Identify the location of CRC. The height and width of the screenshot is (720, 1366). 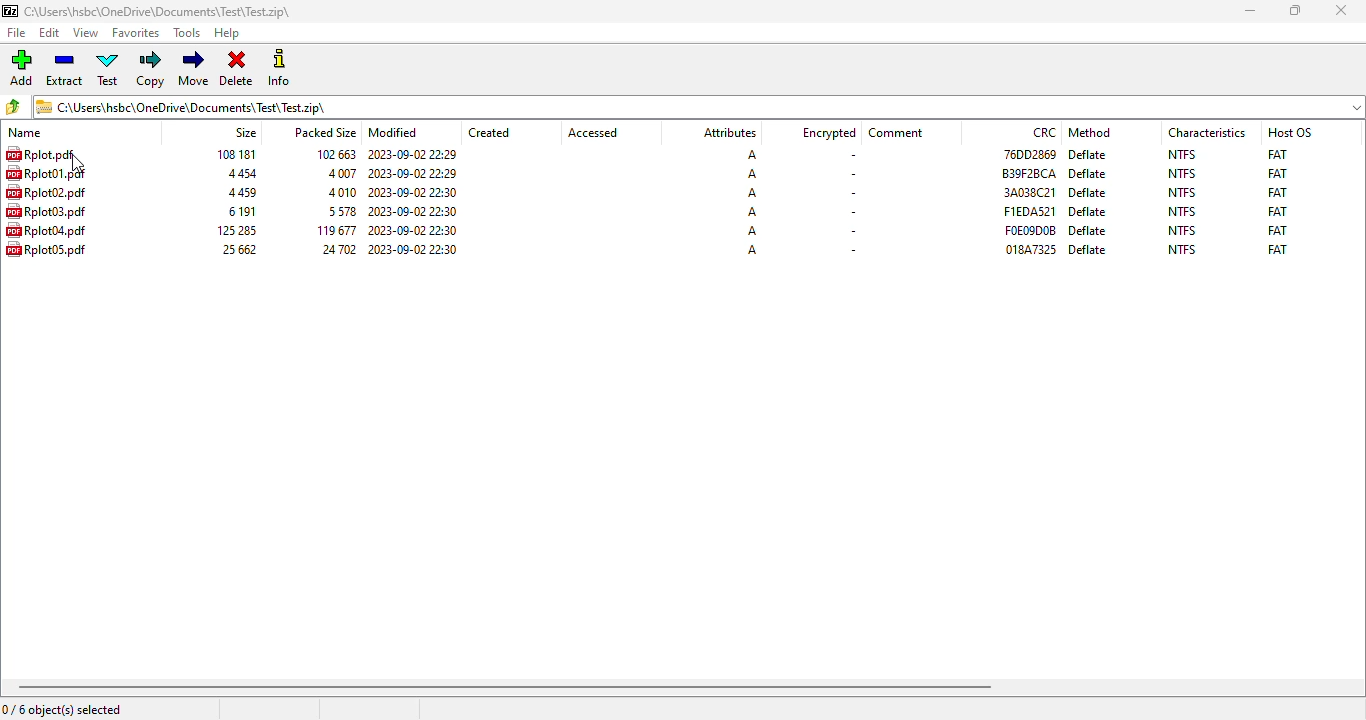
(1030, 230).